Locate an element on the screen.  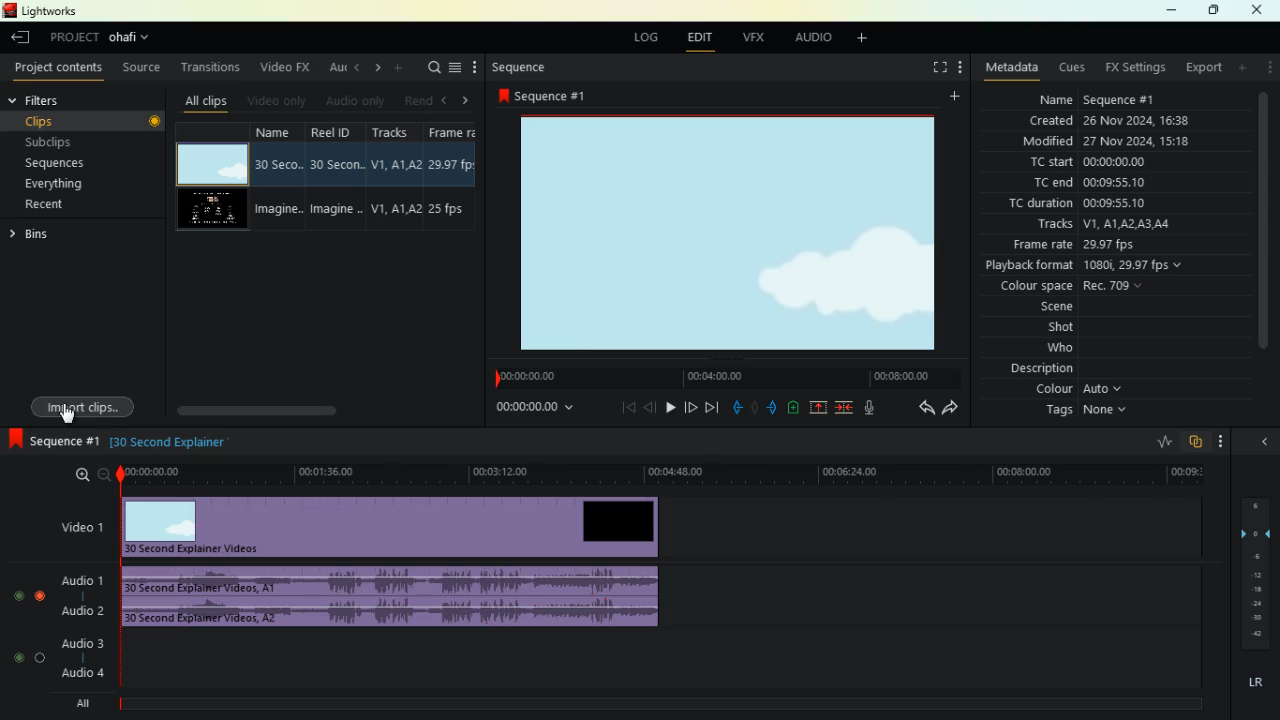
Mouse Cursor is located at coordinates (71, 416).